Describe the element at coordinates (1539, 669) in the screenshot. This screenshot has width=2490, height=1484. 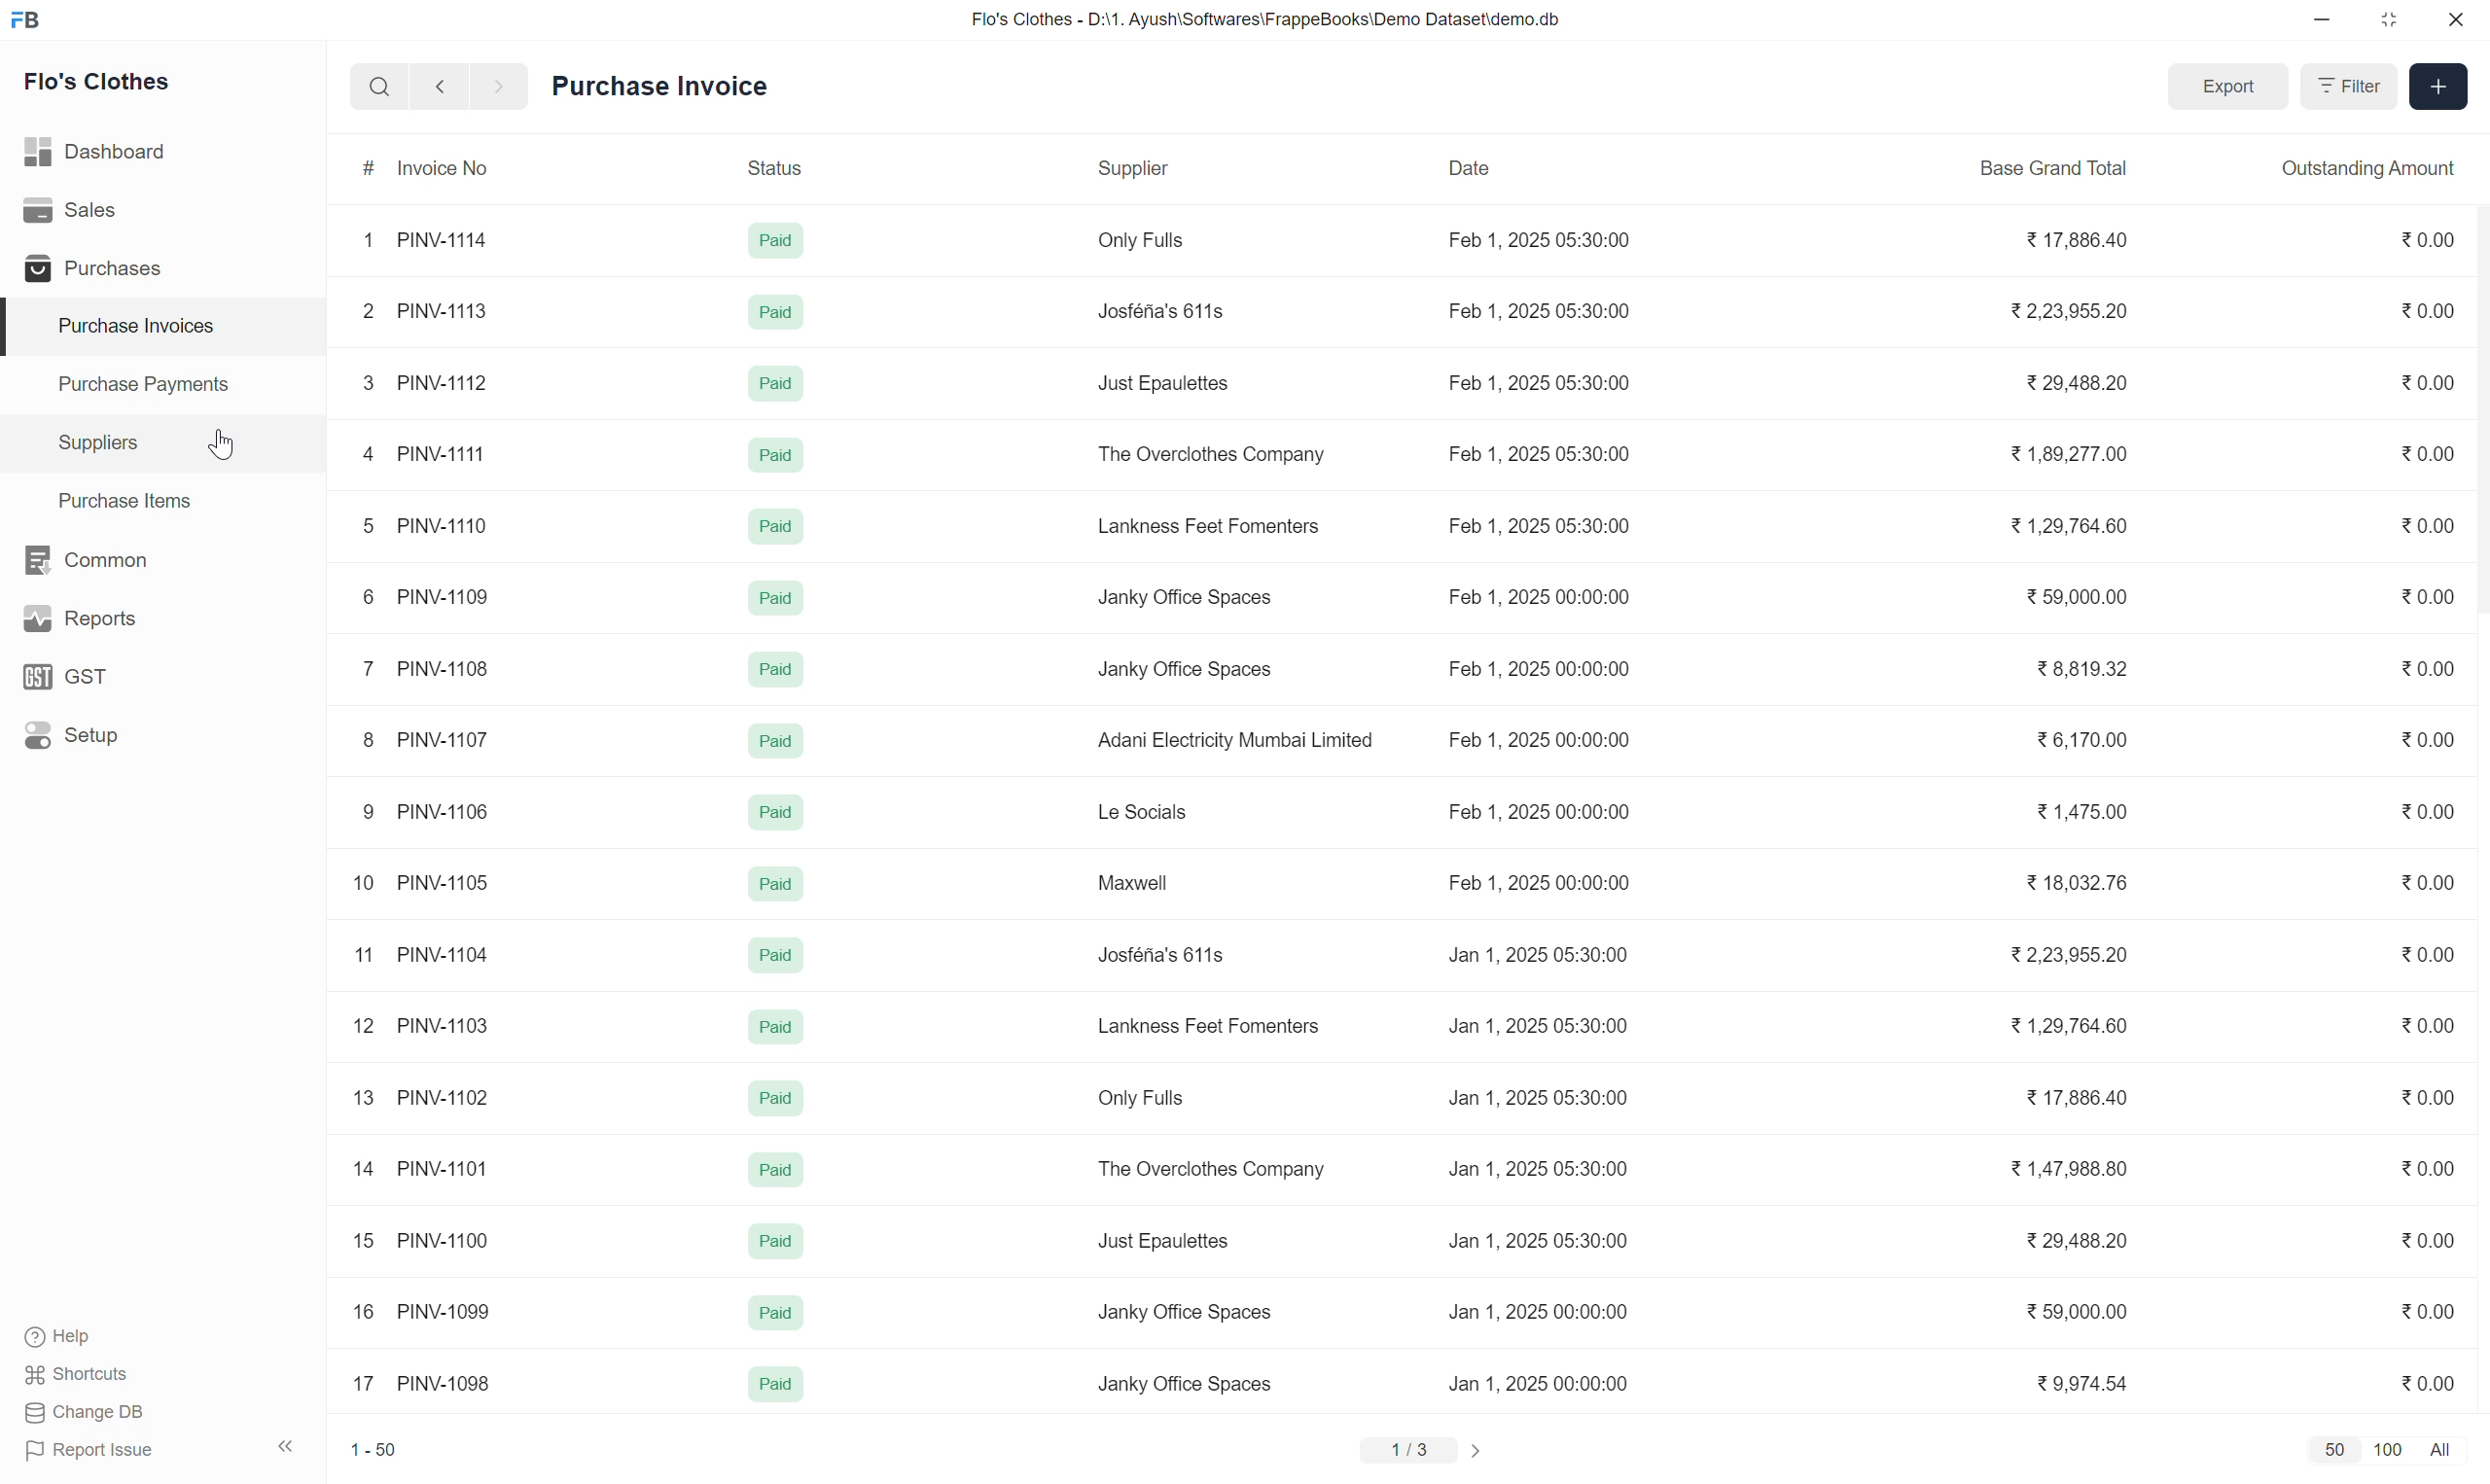
I see `Feb 1, 2025 00:00:00` at that location.